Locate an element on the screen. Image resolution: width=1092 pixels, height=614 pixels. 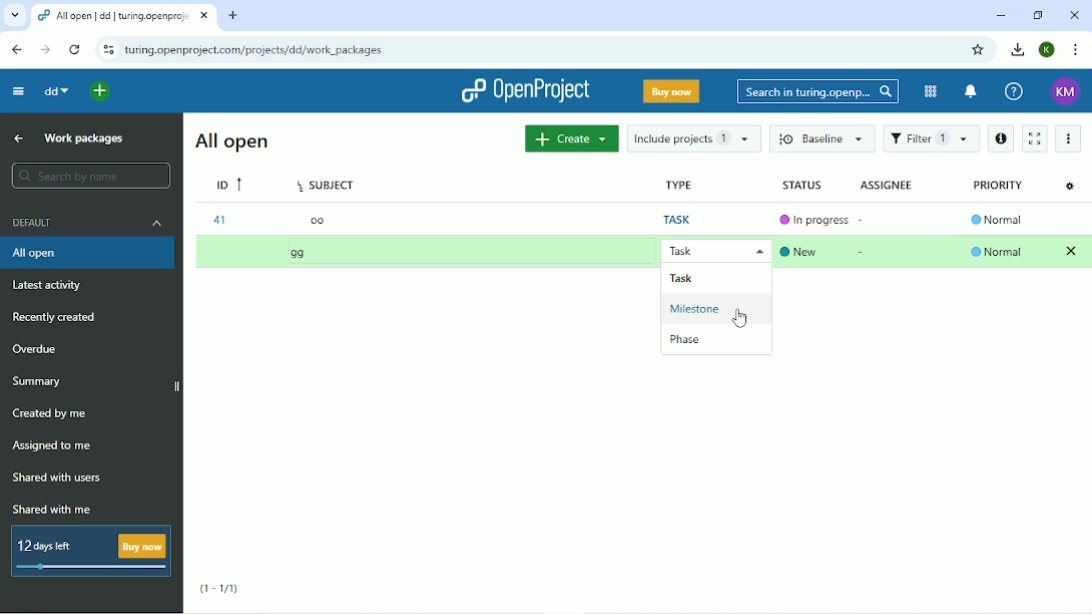
Phase is located at coordinates (687, 339).